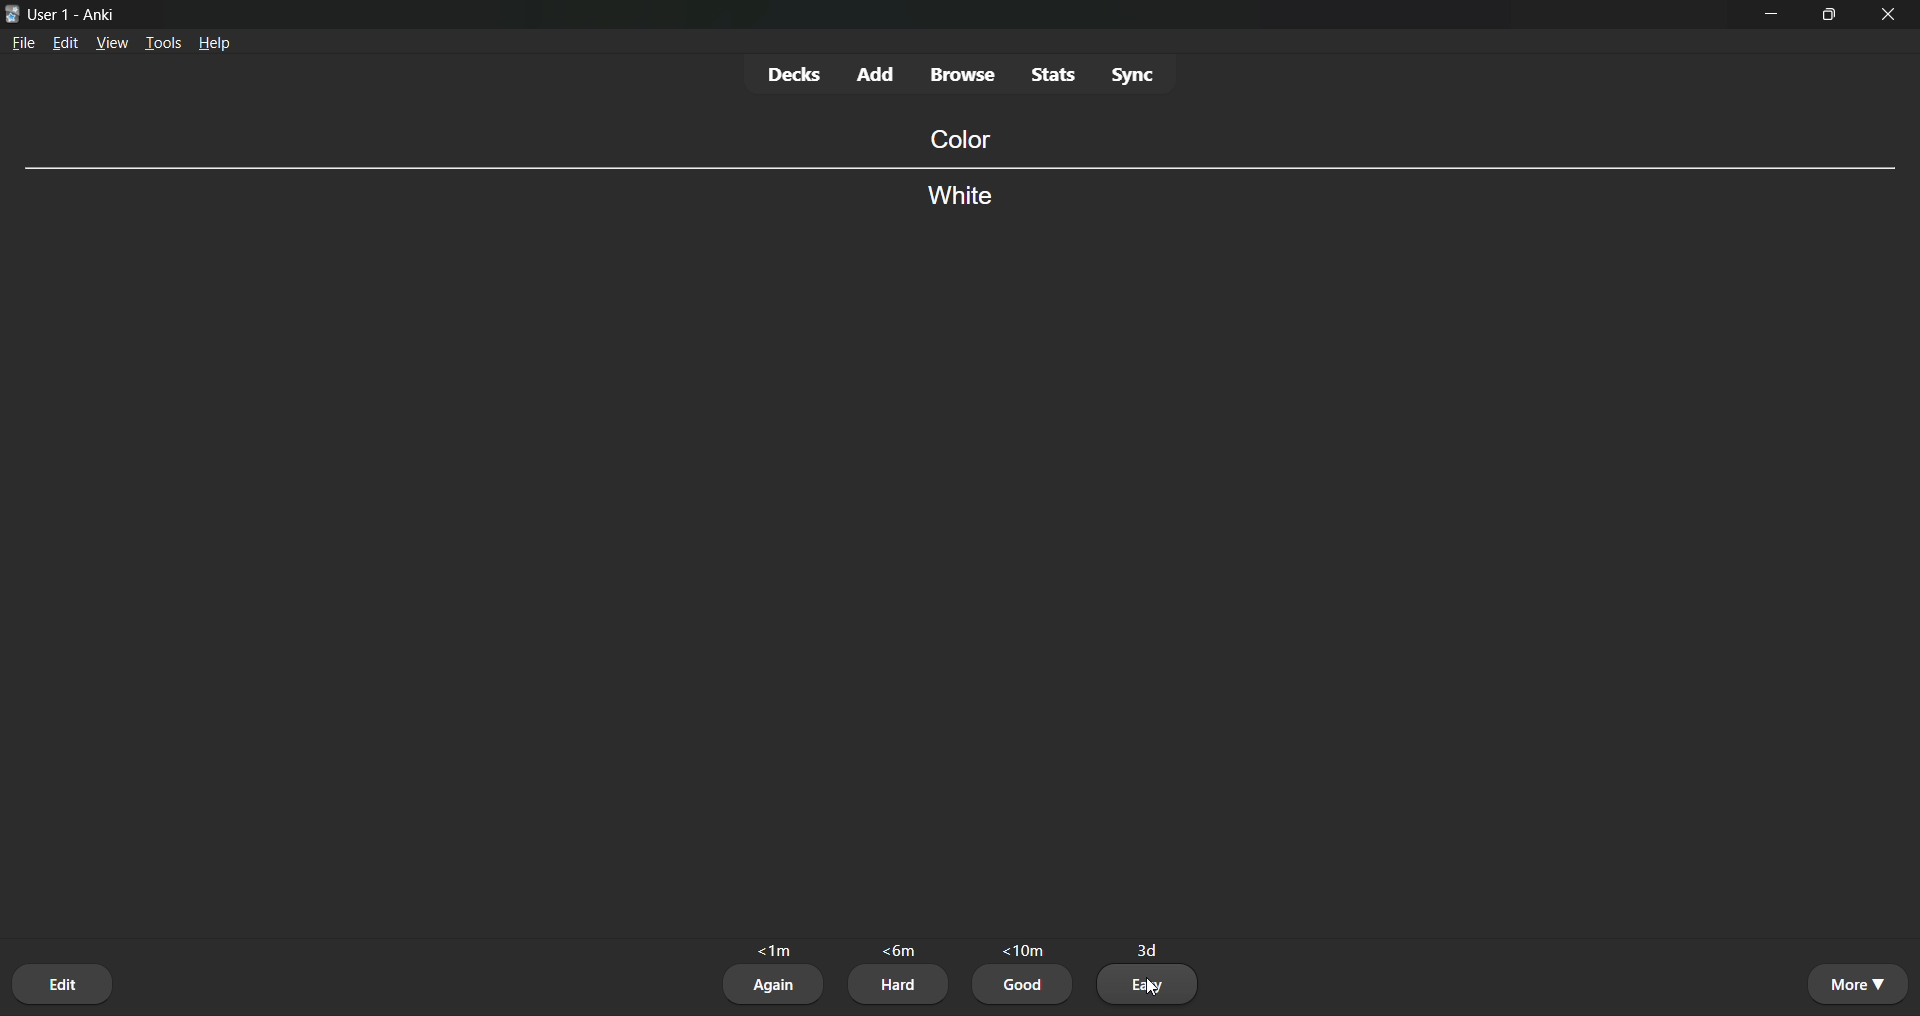  What do you see at coordinates (1136, 75) in the screenshot?
I see `Sync` at bounding box center [1136, 75].